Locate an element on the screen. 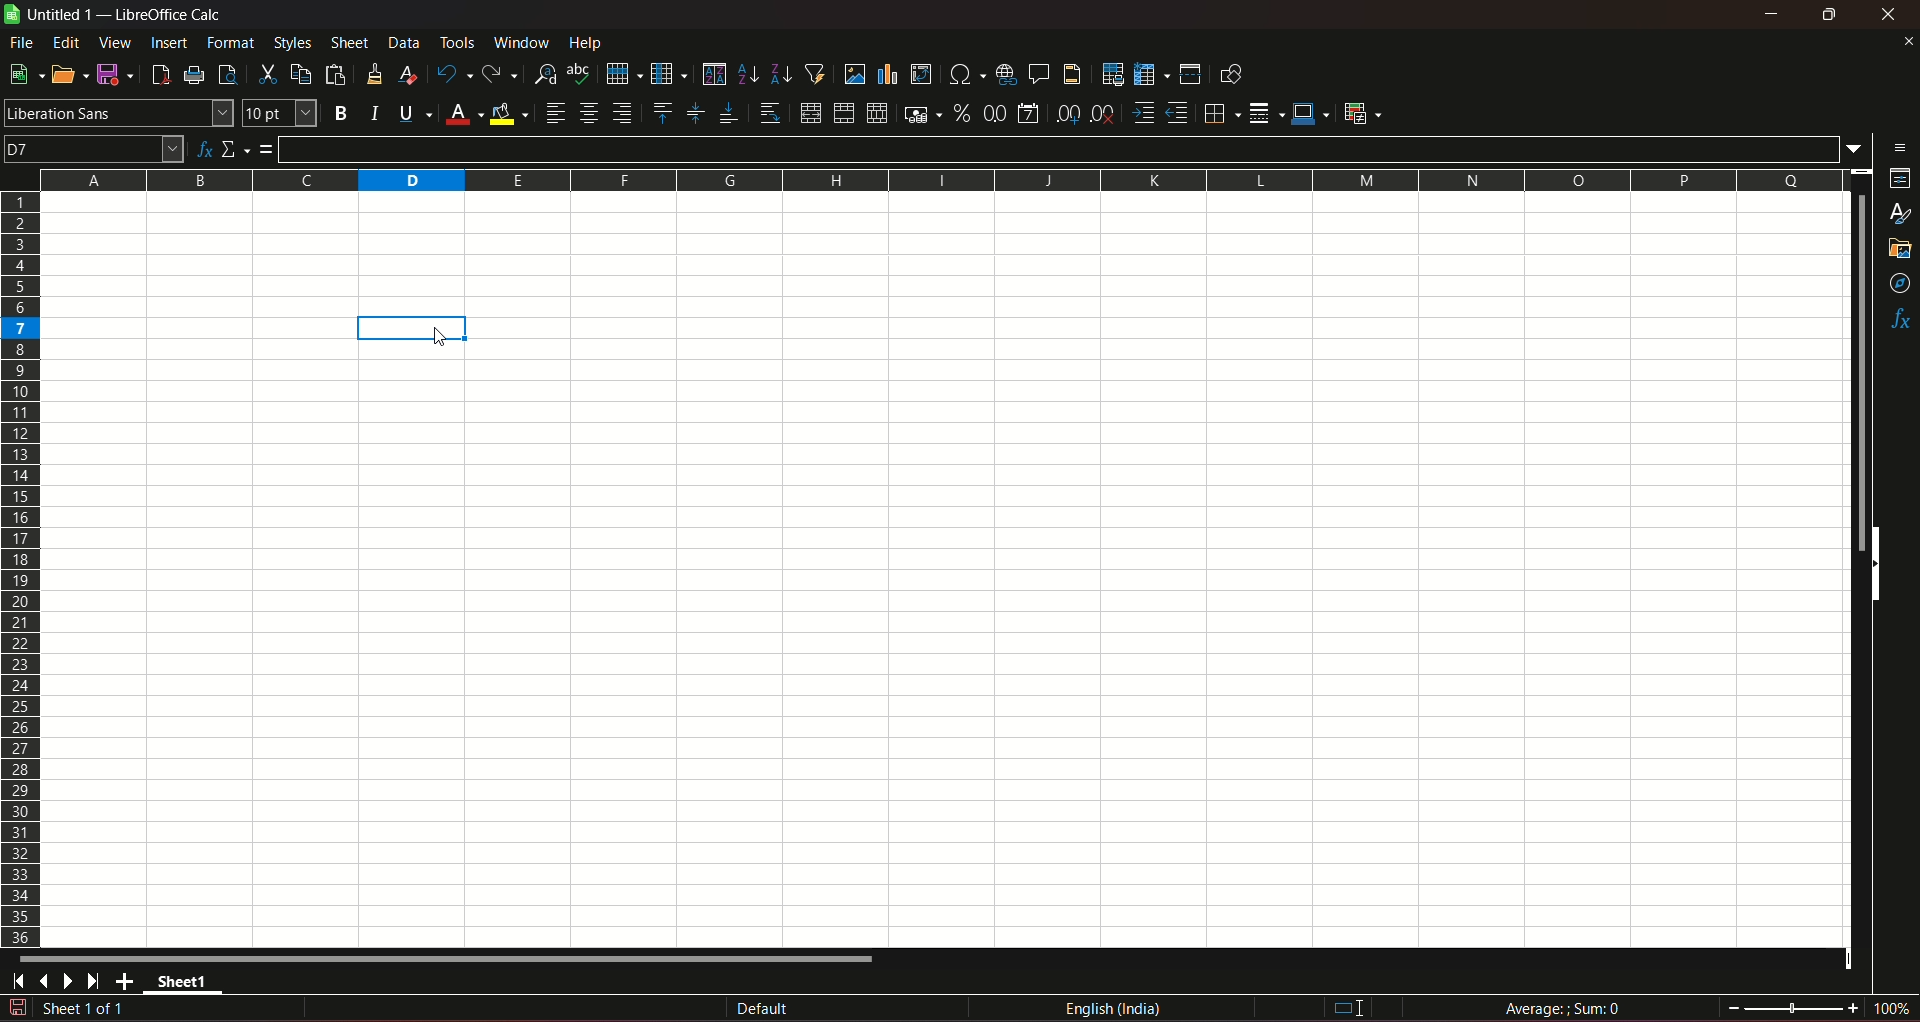 This screenshot has width=1920, height=1022. scroll to first is located at coordinates (12, 984).